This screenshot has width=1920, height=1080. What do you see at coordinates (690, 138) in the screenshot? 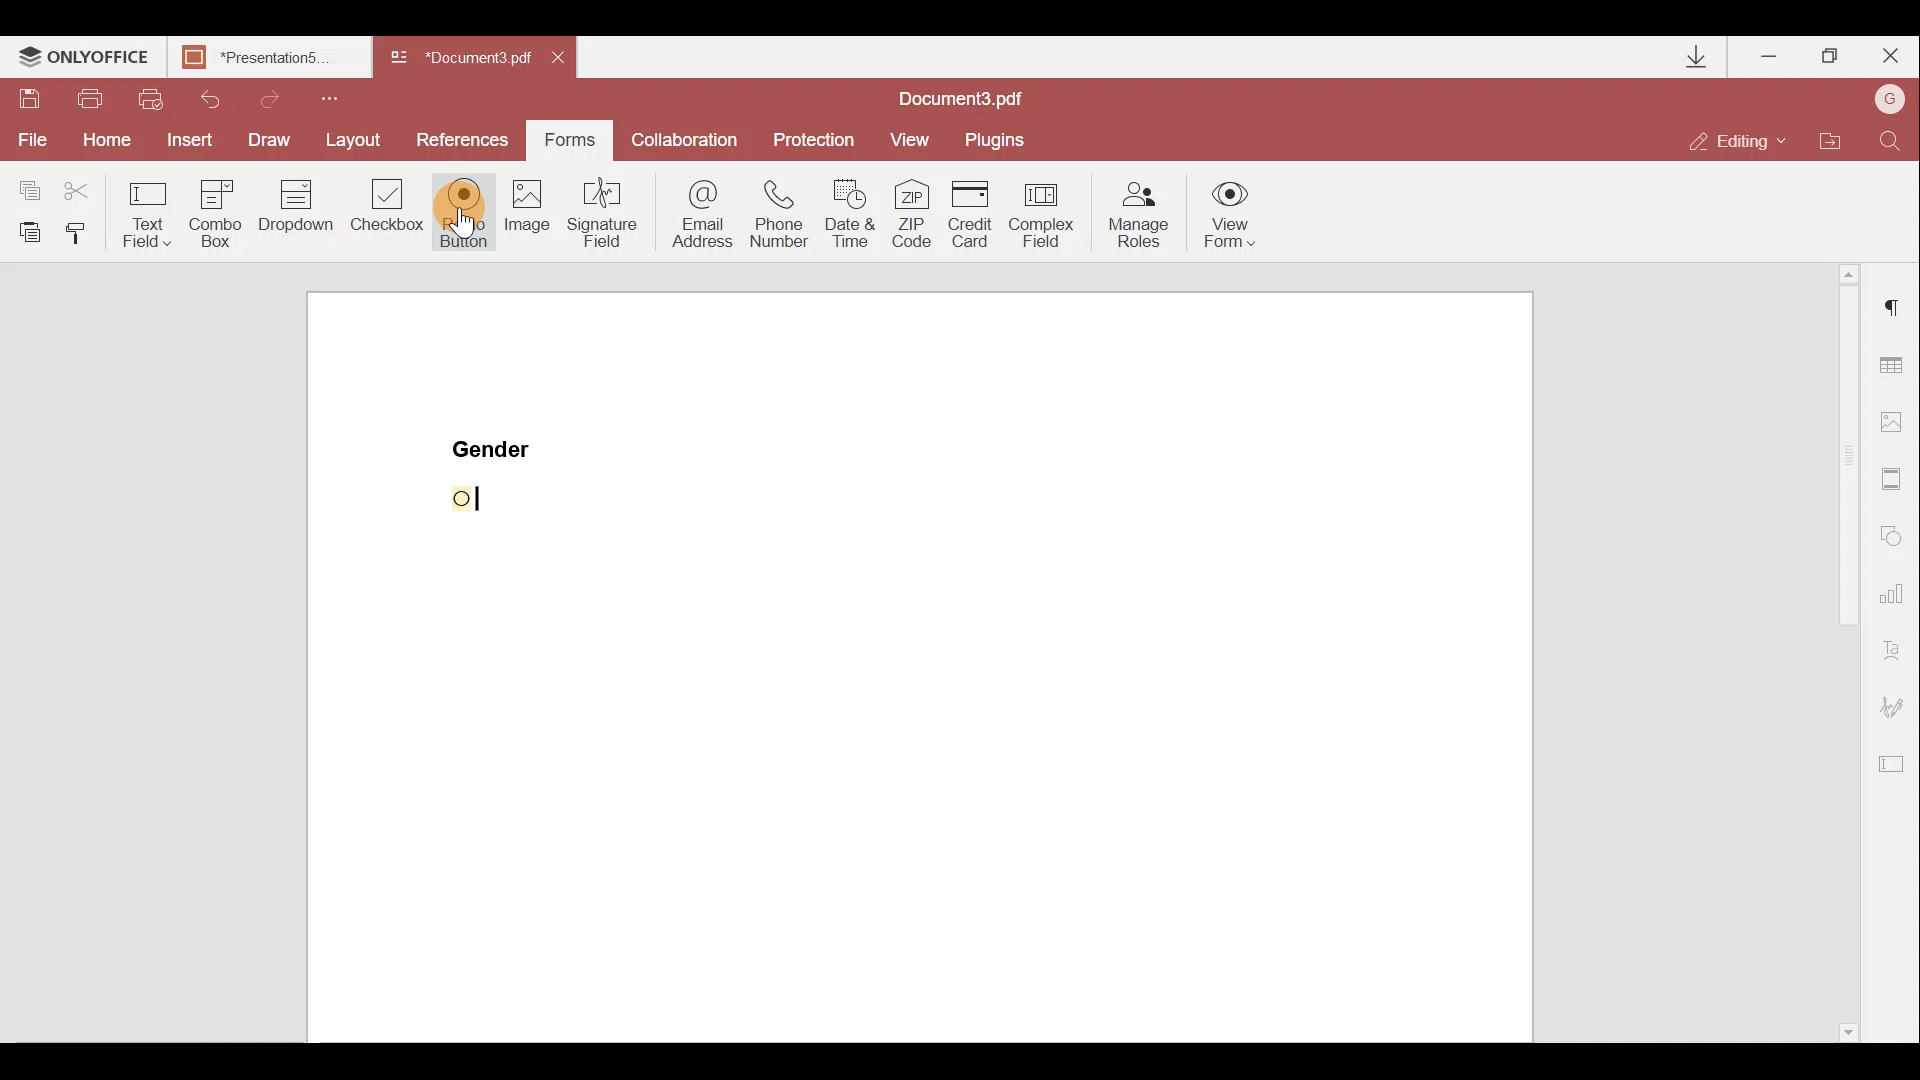
I see `Collaboration` at bounding box center [690, 138].